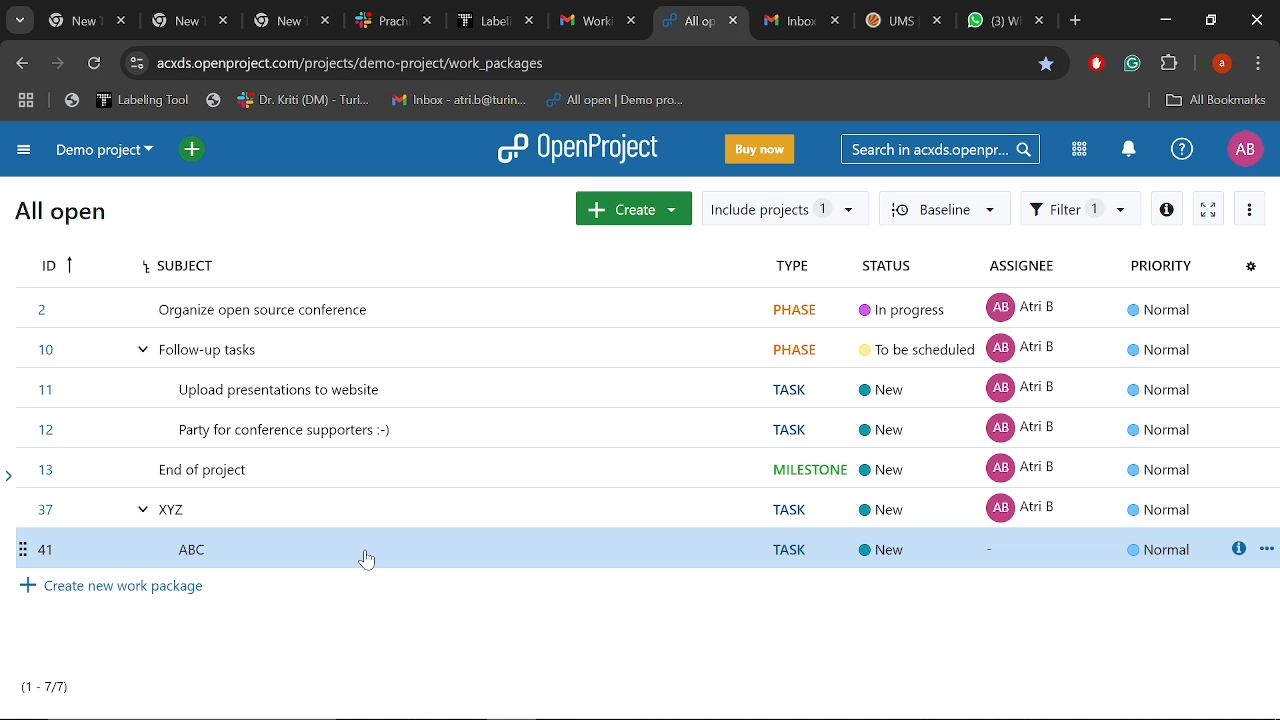 This screenshot has height=720, width=1280. Describe the element at coordinates (940, 149) in the screenshot. I see `Search in acxds.openproject` at that location.